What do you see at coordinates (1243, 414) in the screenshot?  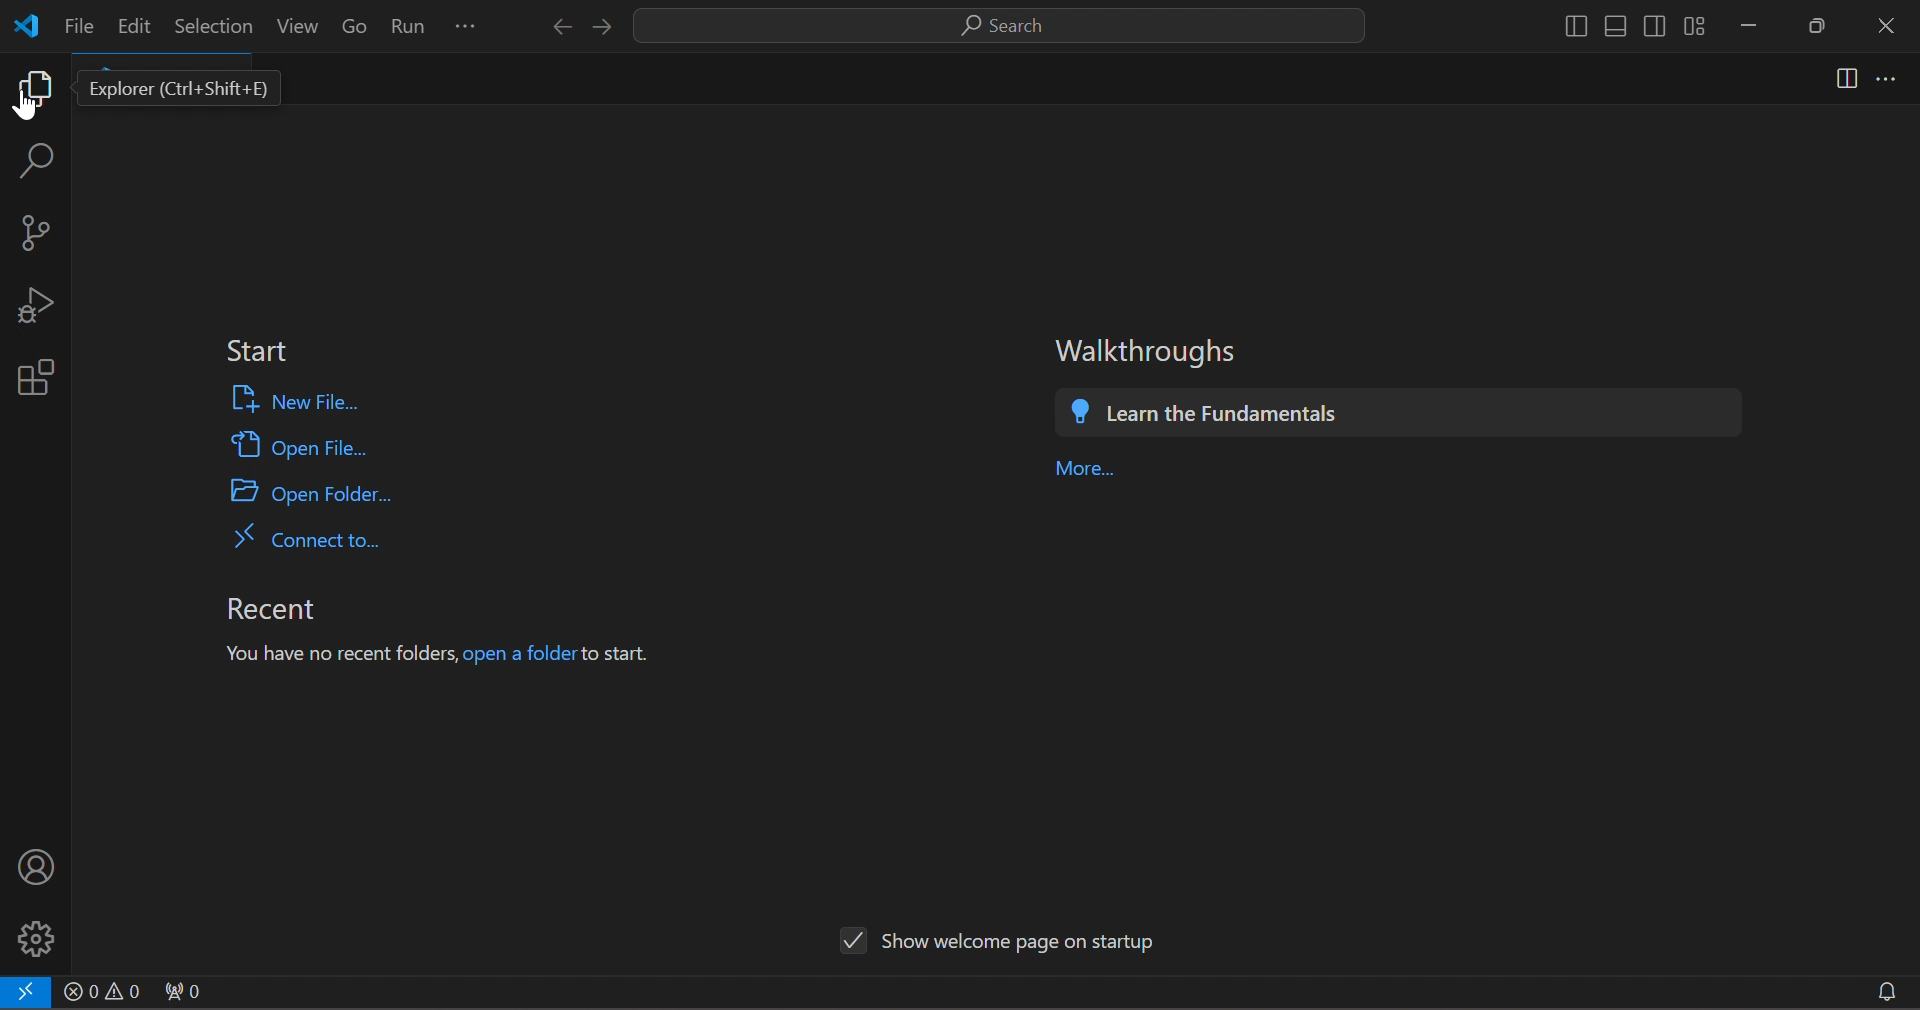 I see `Learn the Fundamentals` at bounding box center [1243, 414].